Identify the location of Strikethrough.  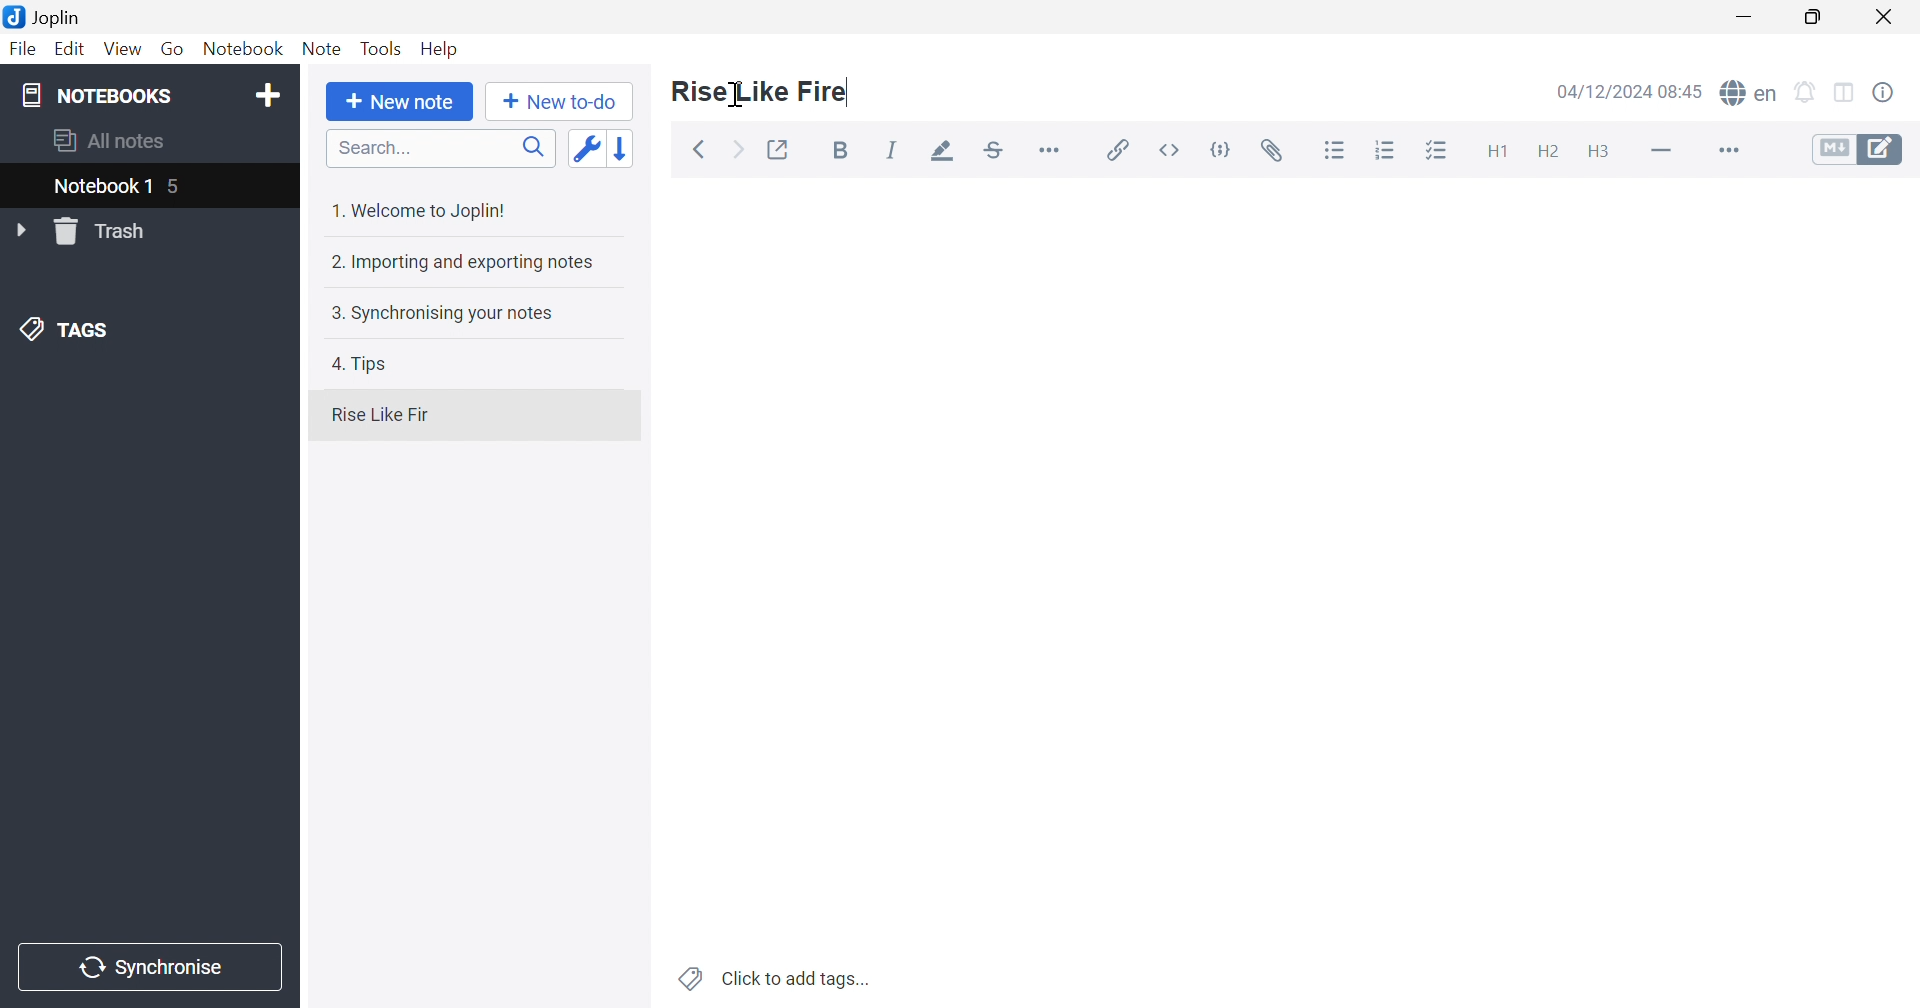
(993, 150).